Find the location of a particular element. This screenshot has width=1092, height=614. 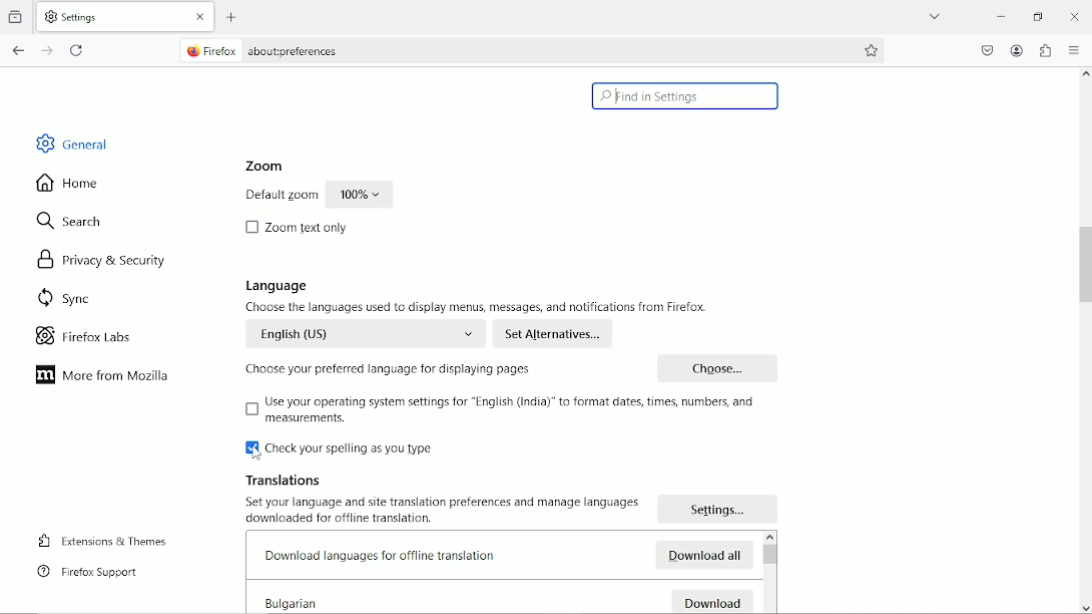

Vertical scrollbar is located at coordinates (1083, 265).